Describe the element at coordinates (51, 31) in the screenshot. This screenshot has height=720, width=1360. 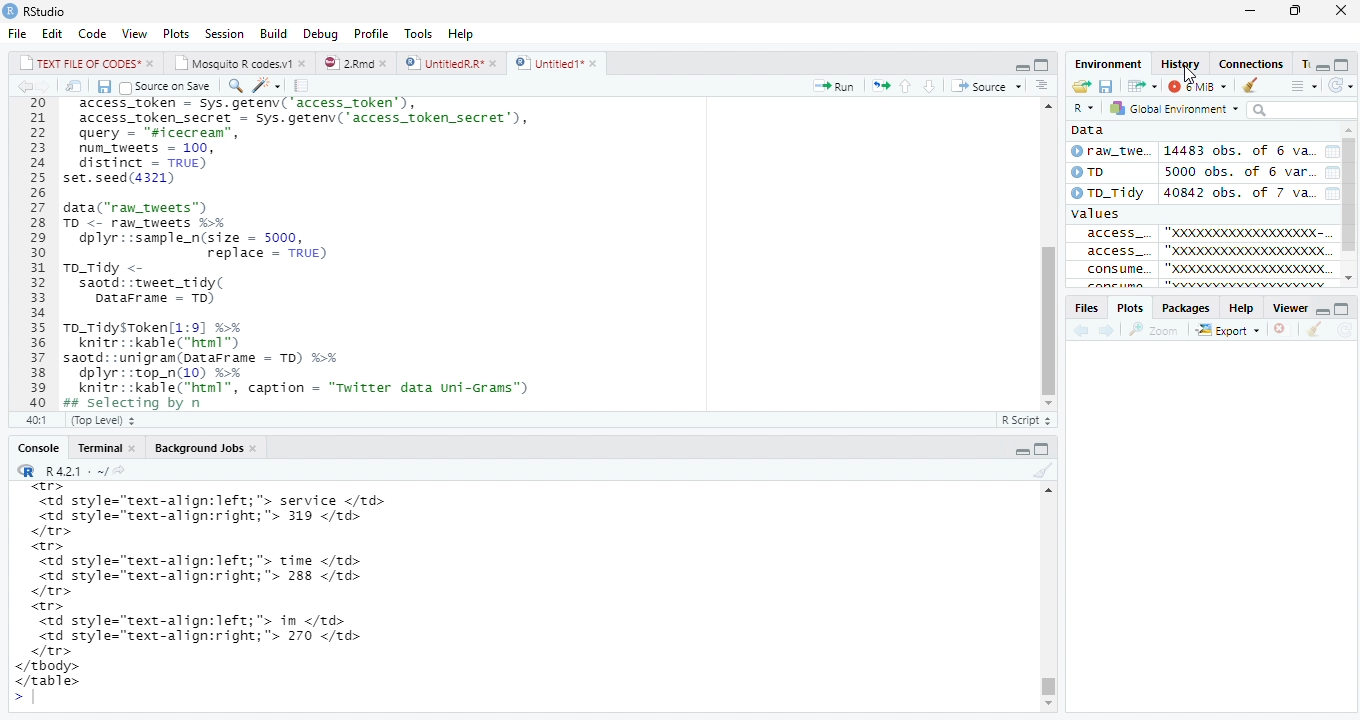
I see `Edit` at that location.